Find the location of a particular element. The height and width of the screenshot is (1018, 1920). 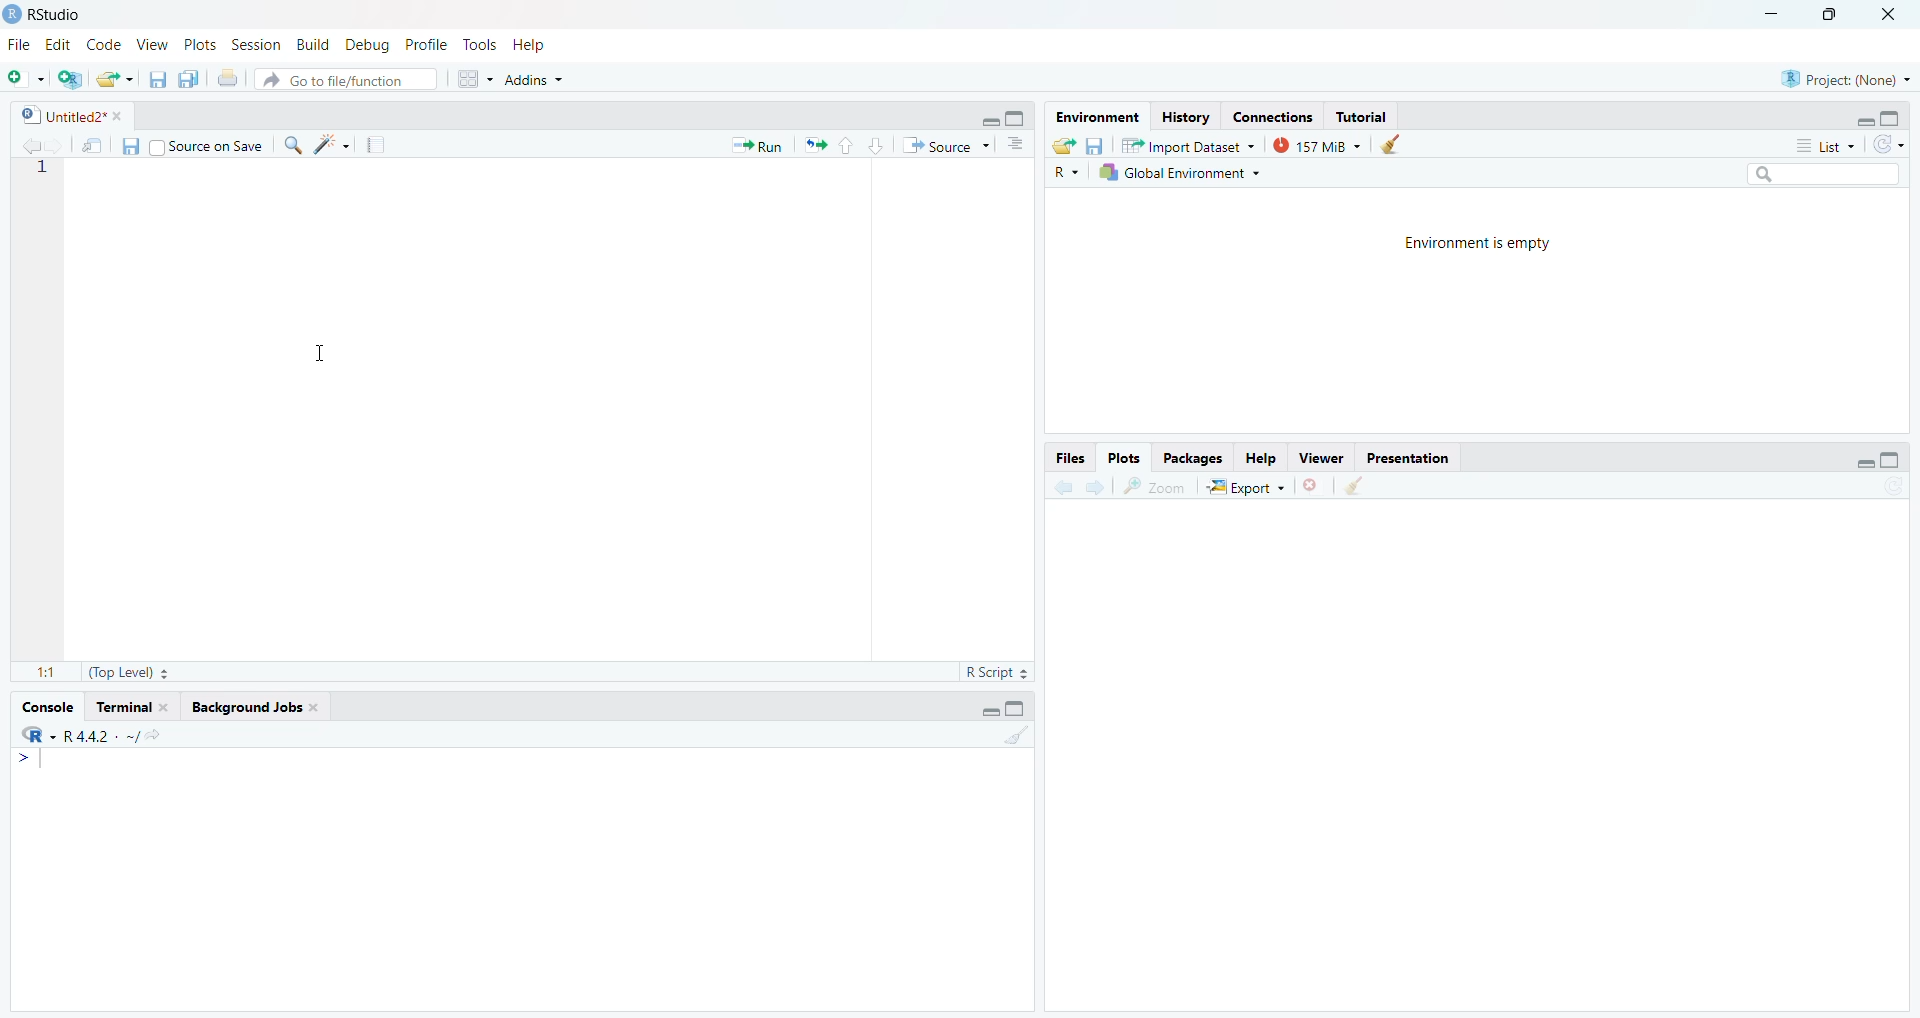

Console is located at coordinates (47, 705).